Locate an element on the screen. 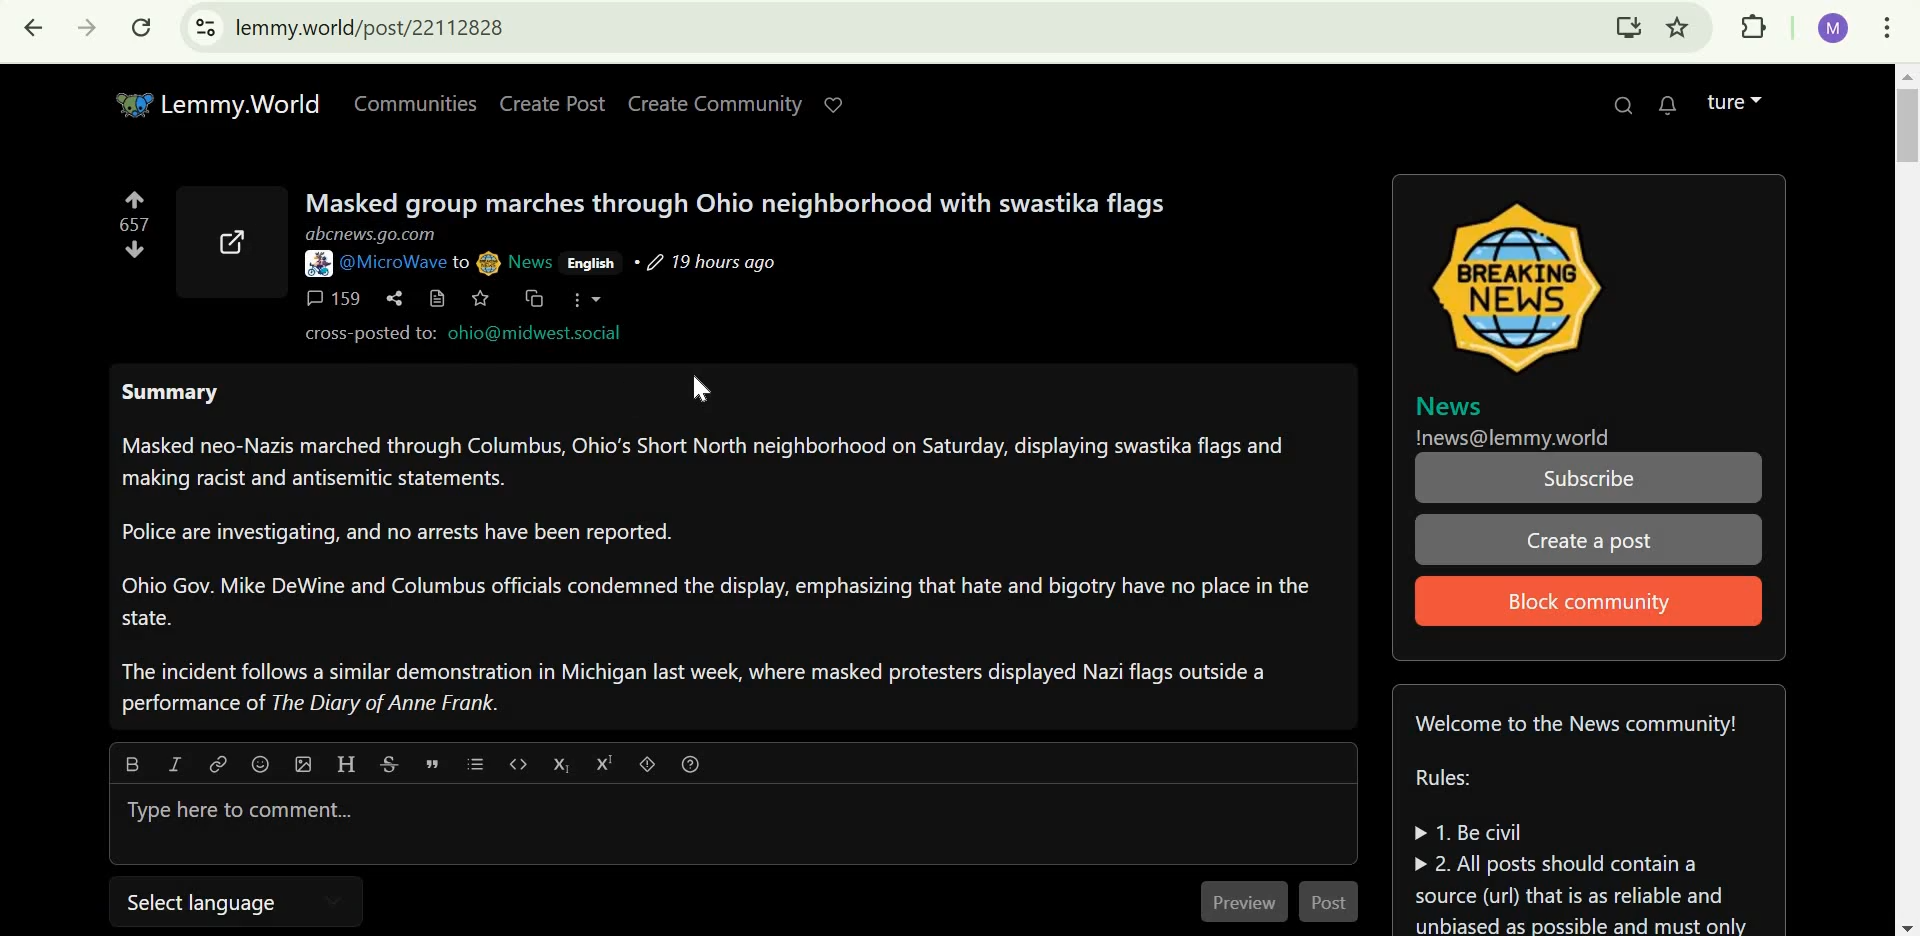  save is located at coordinates (483, 299).